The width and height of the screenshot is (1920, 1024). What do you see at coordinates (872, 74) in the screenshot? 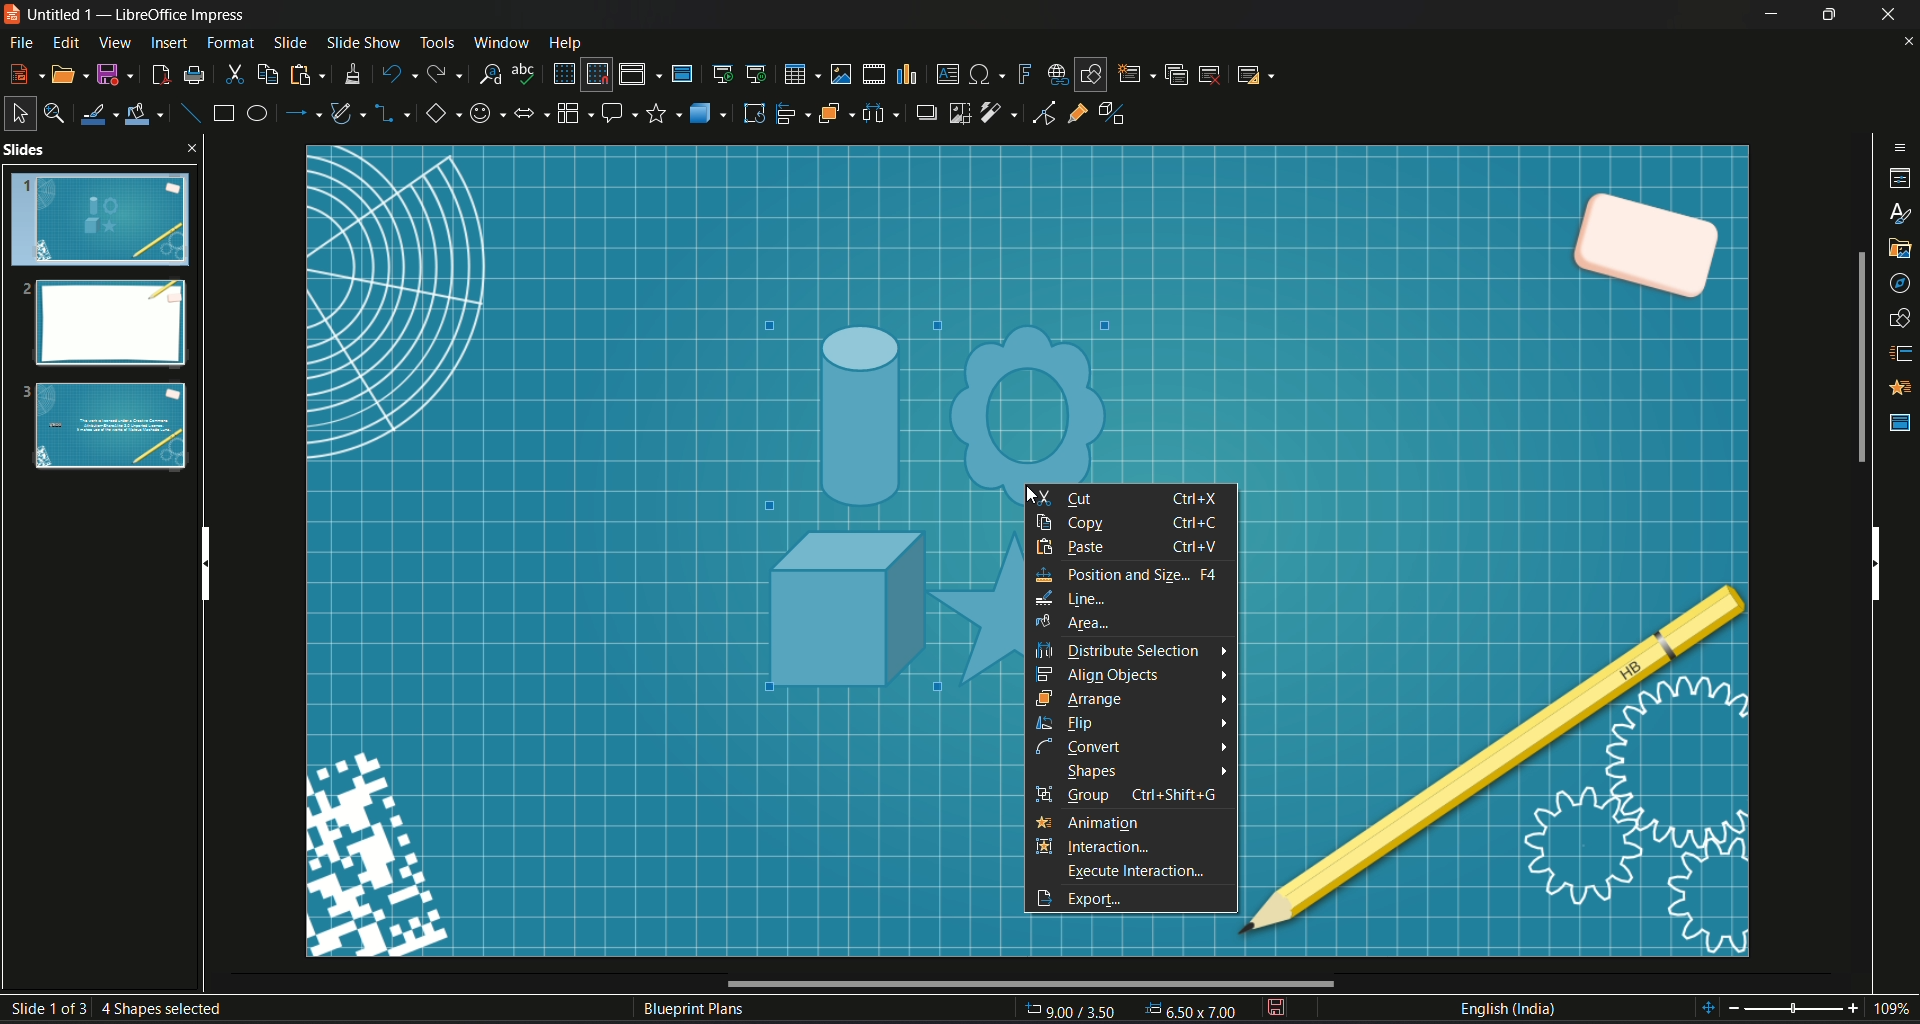
I see `insert audio video` at bounding box center [872, 74].